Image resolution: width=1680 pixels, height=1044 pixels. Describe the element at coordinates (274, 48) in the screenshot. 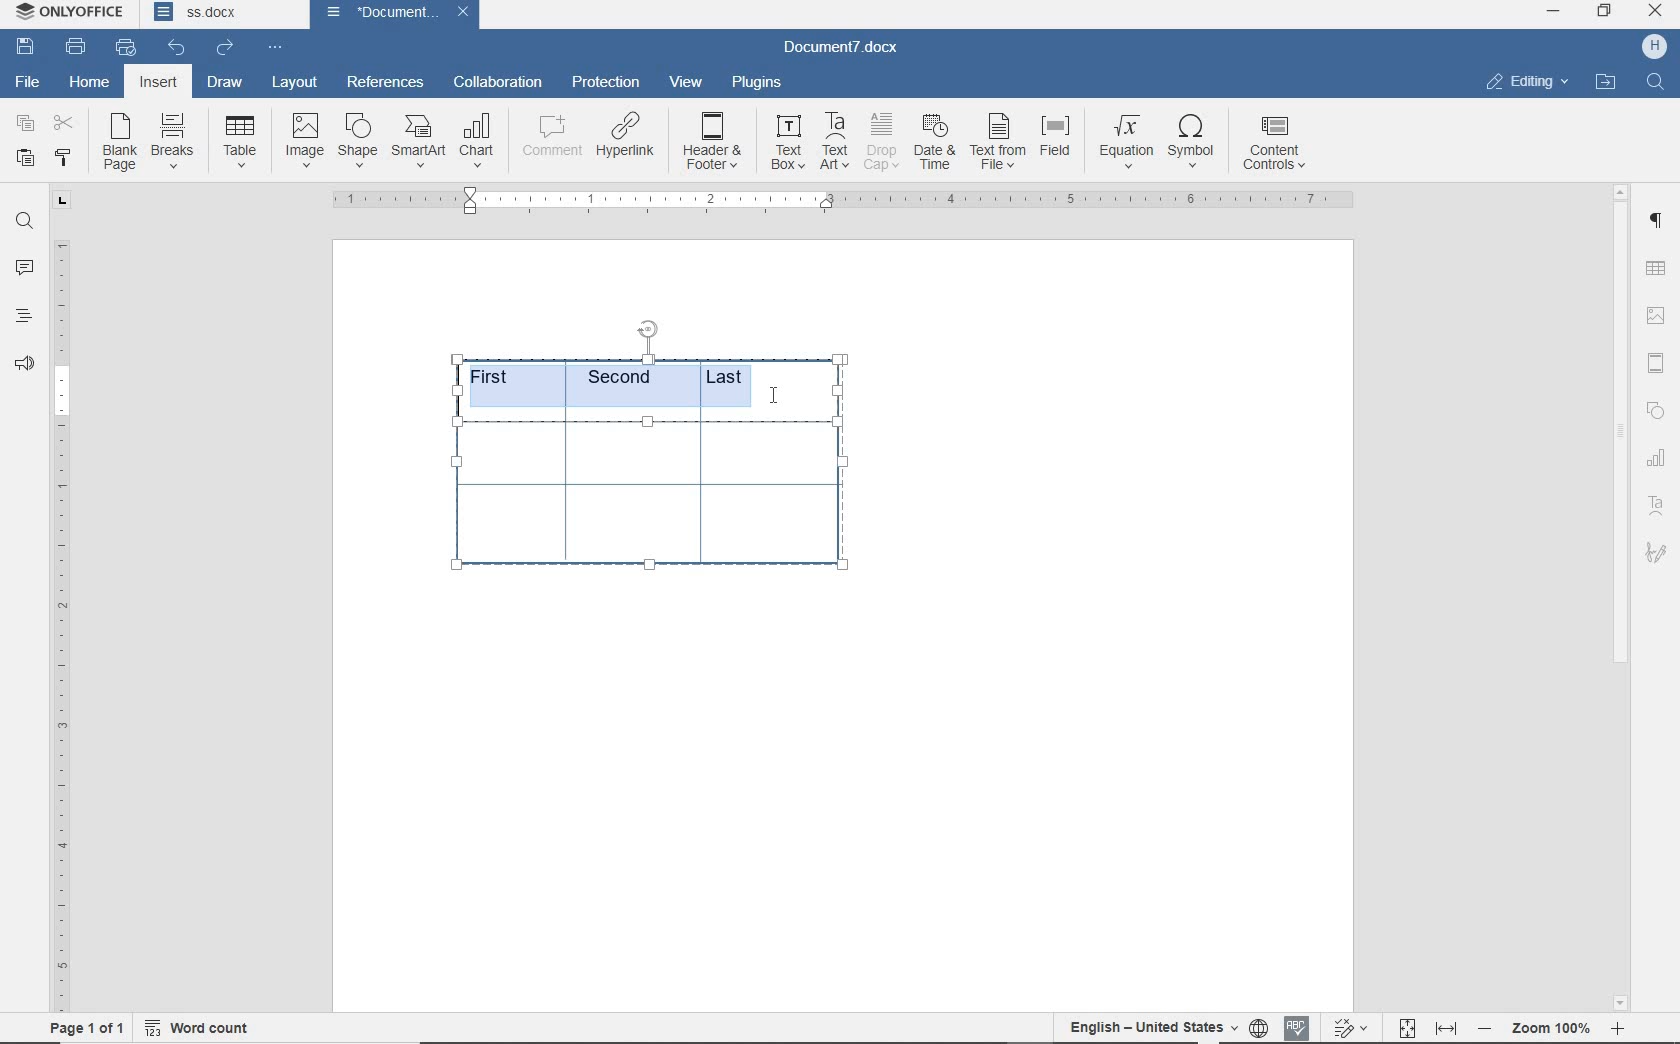

I see `customize quick access toolbar` at that location.